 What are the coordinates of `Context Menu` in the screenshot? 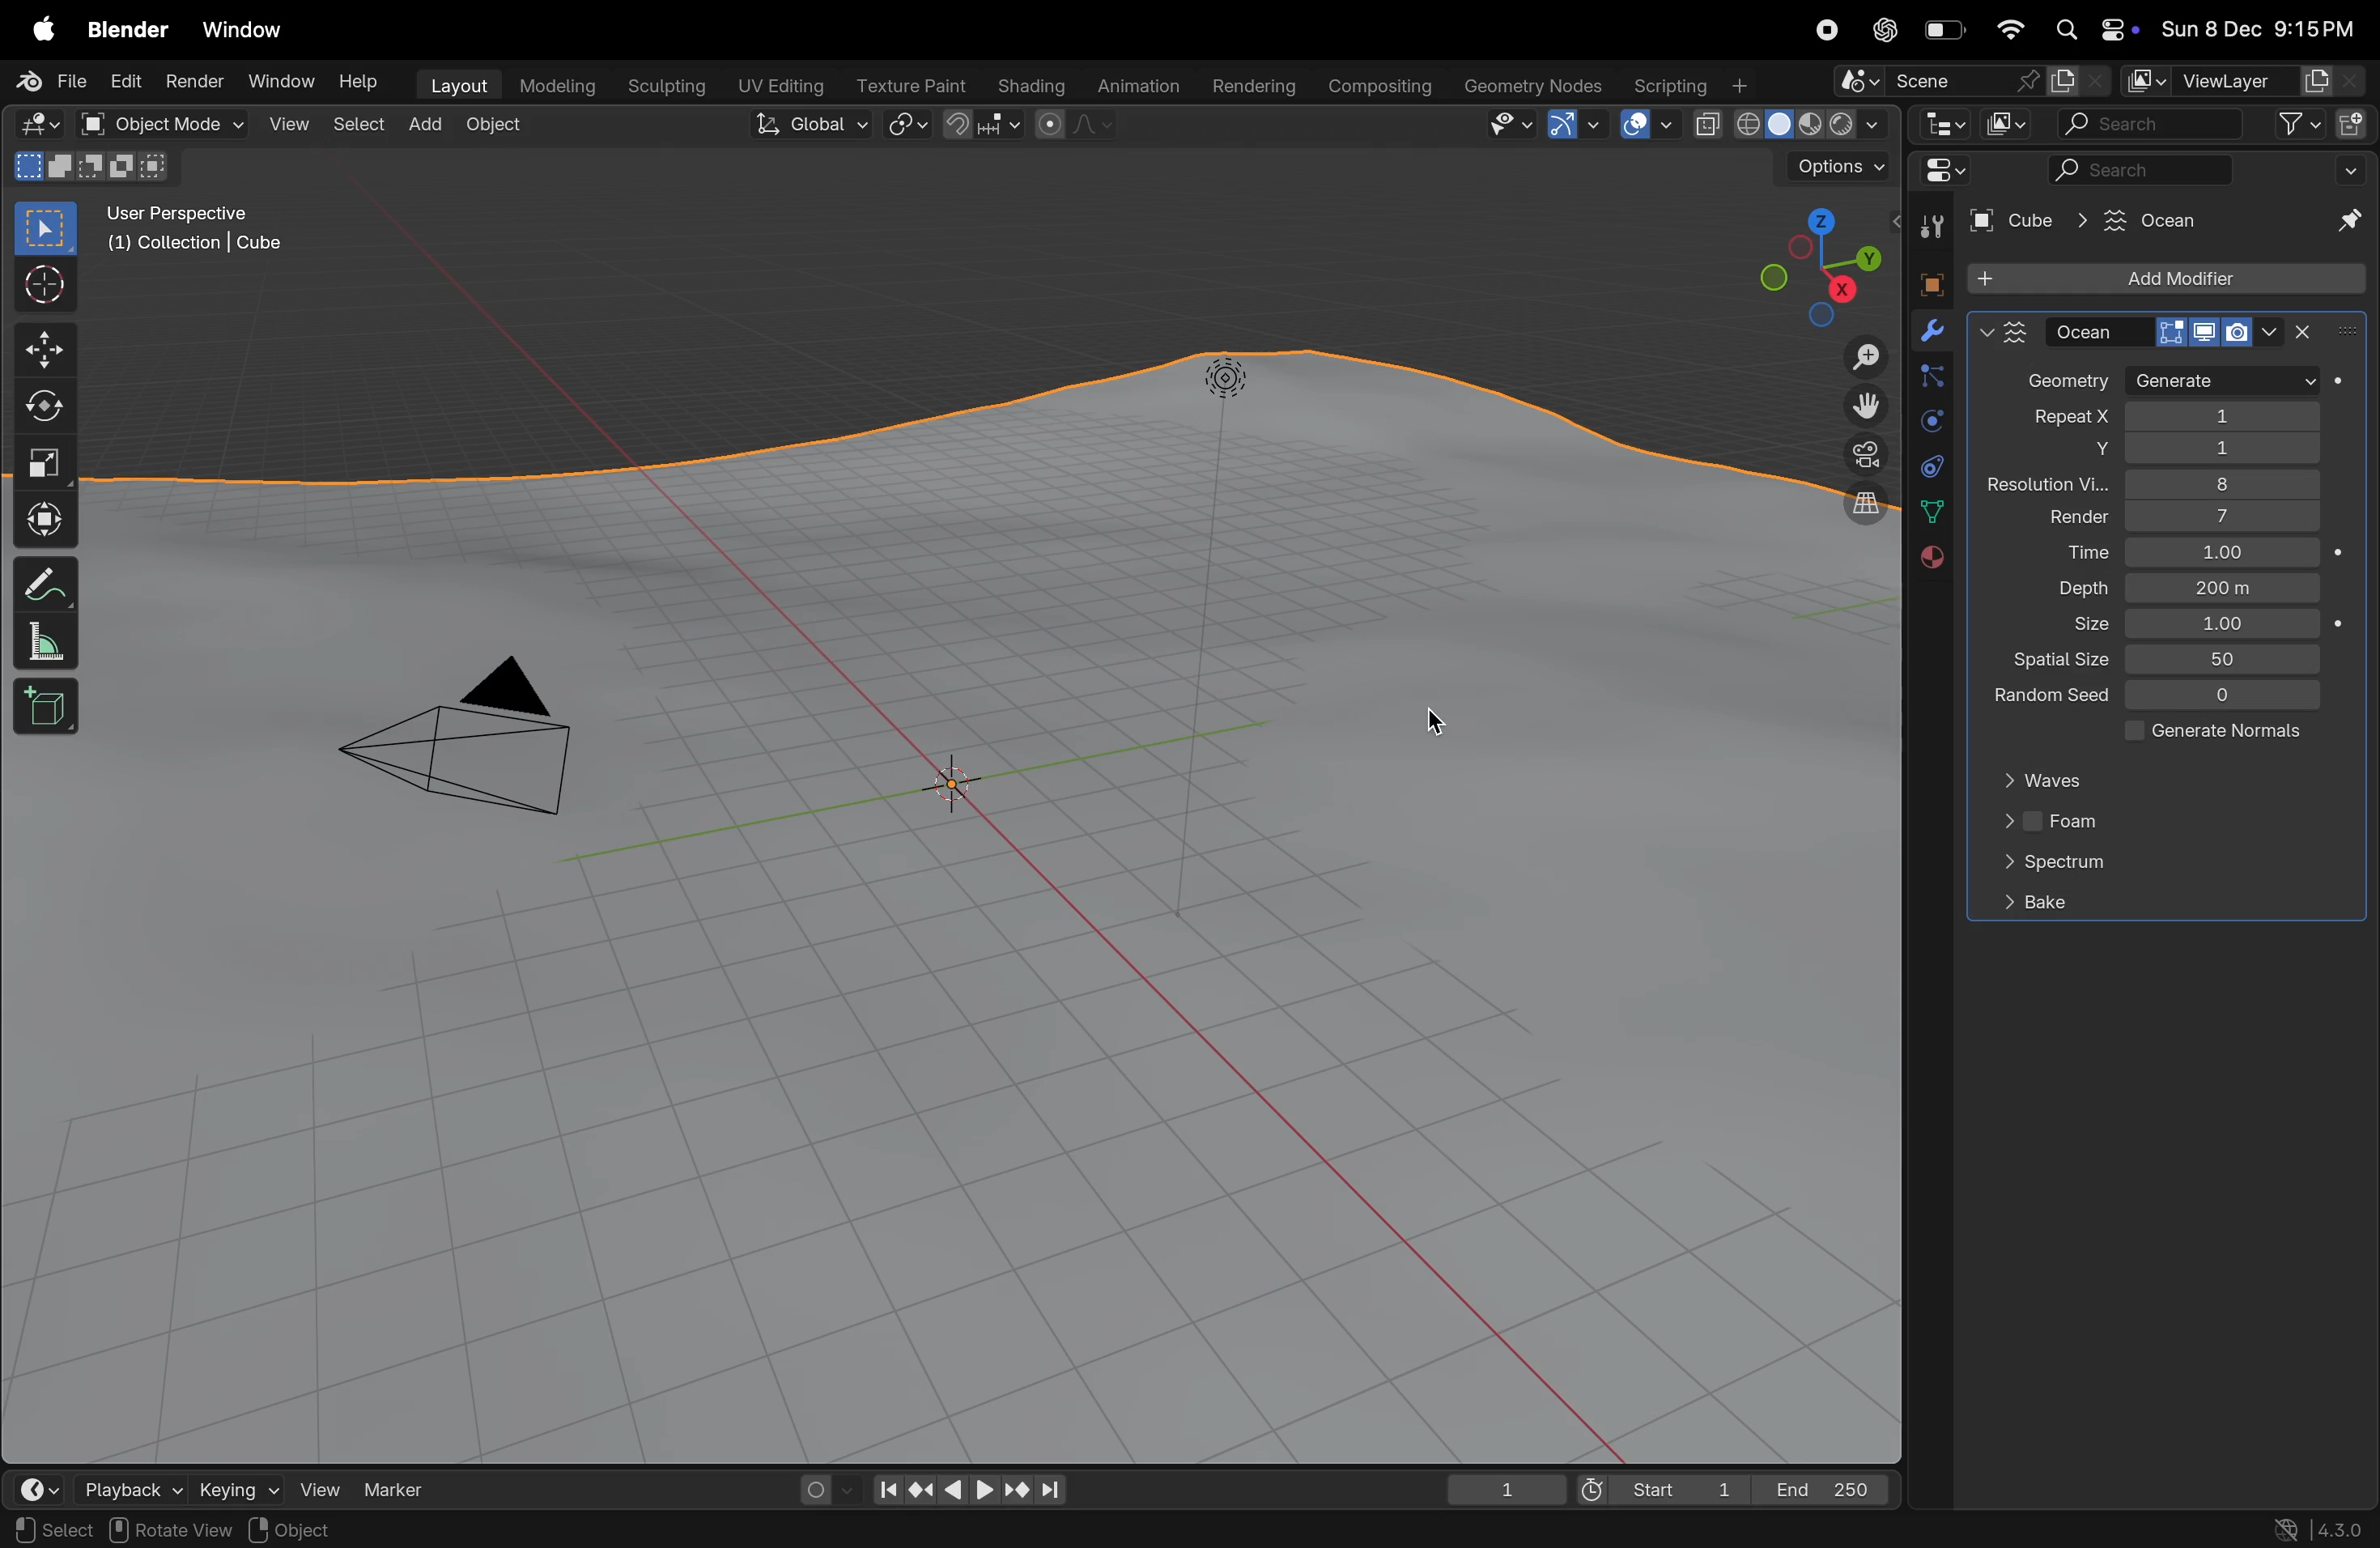 It's located at (403, 1531).